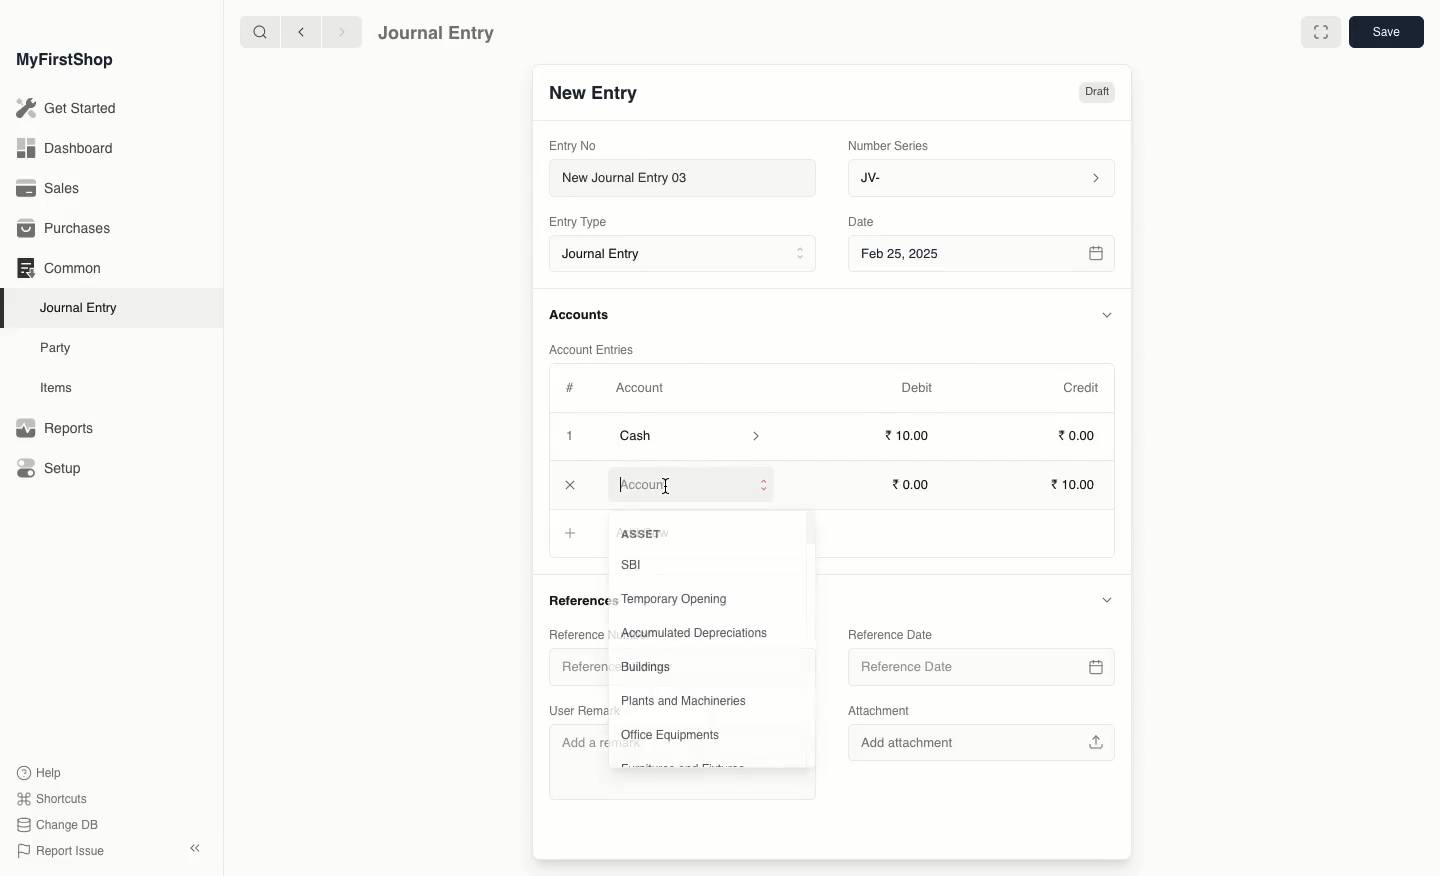 The image size is (1440, 876). I want to click on Add, so click(575, 533).